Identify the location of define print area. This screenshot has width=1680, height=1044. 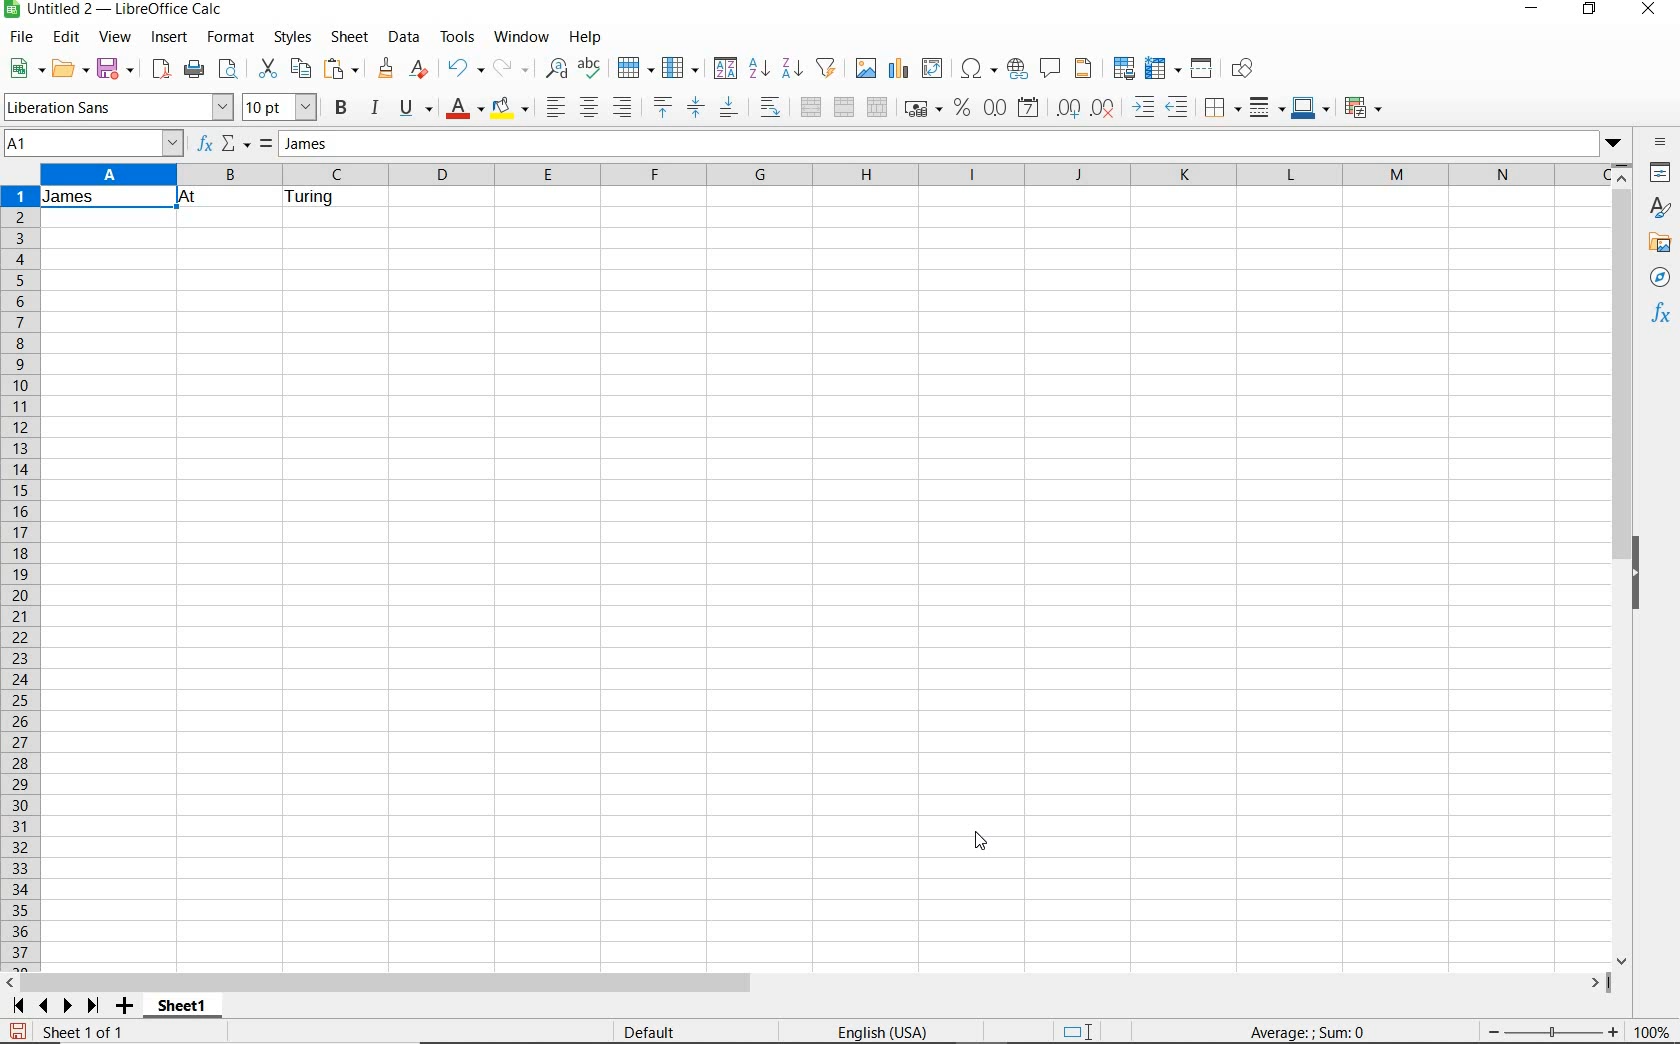
(1122, 68).